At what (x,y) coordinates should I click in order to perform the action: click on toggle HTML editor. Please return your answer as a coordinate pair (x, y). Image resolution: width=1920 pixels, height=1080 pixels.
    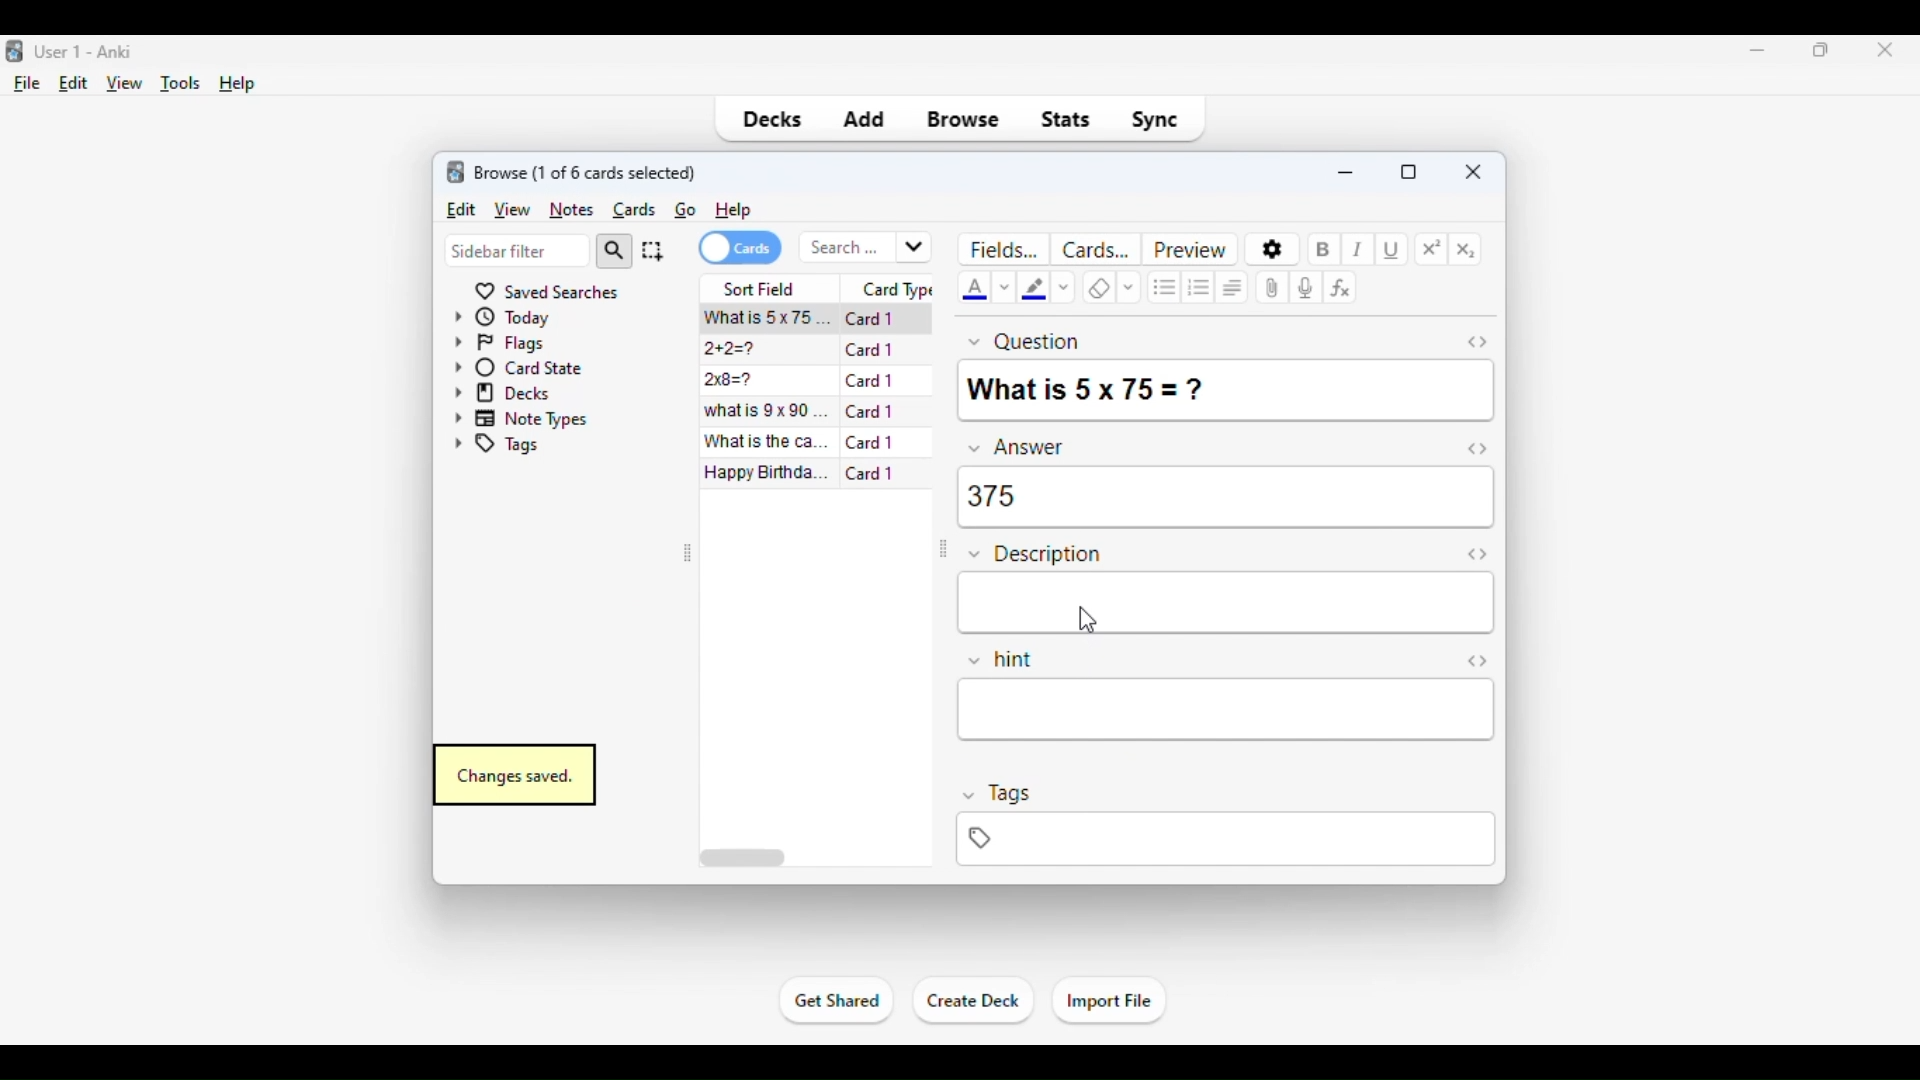
    Looking at the image, I should click on (1478, 343).